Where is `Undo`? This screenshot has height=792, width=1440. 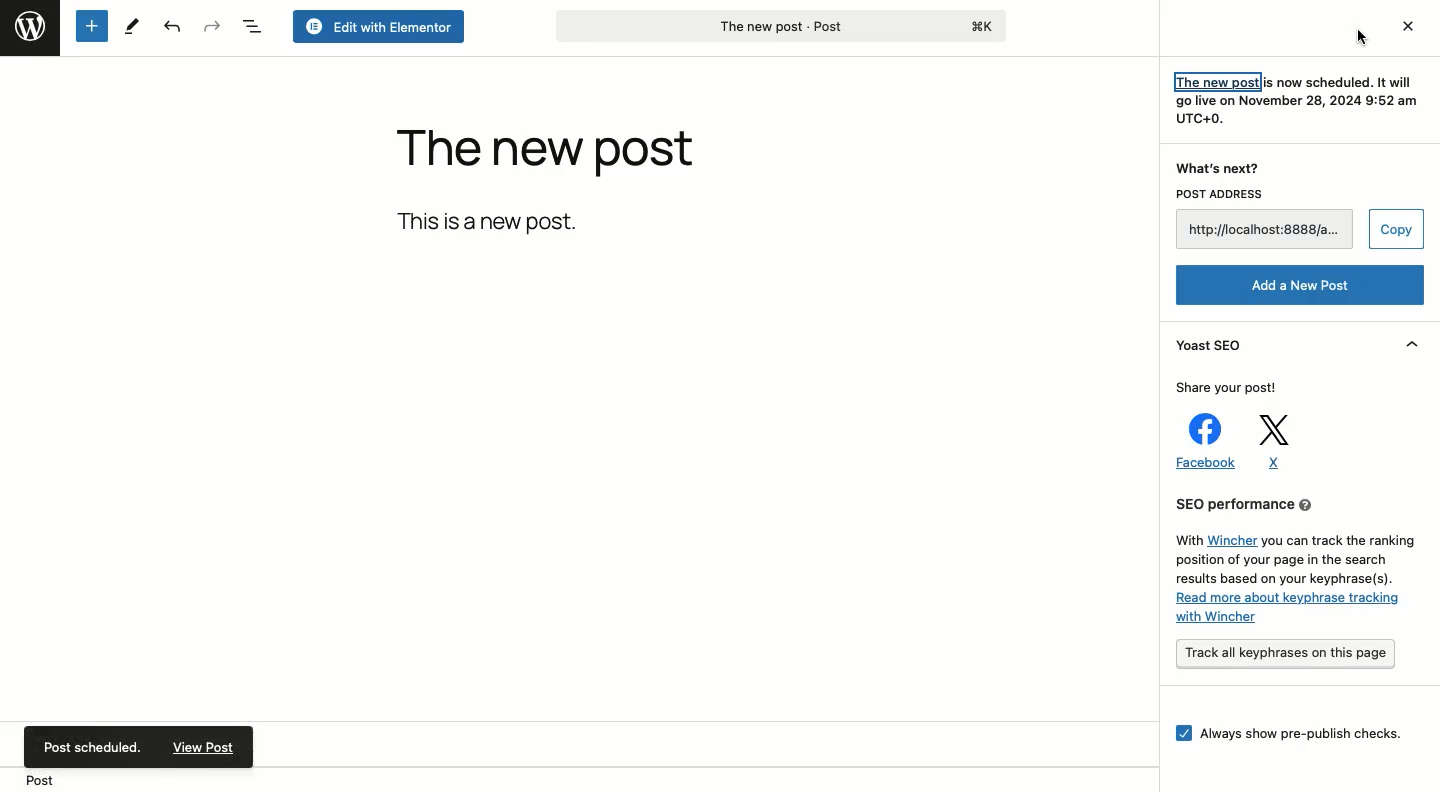
Undo is located at coordinates (172, 27).